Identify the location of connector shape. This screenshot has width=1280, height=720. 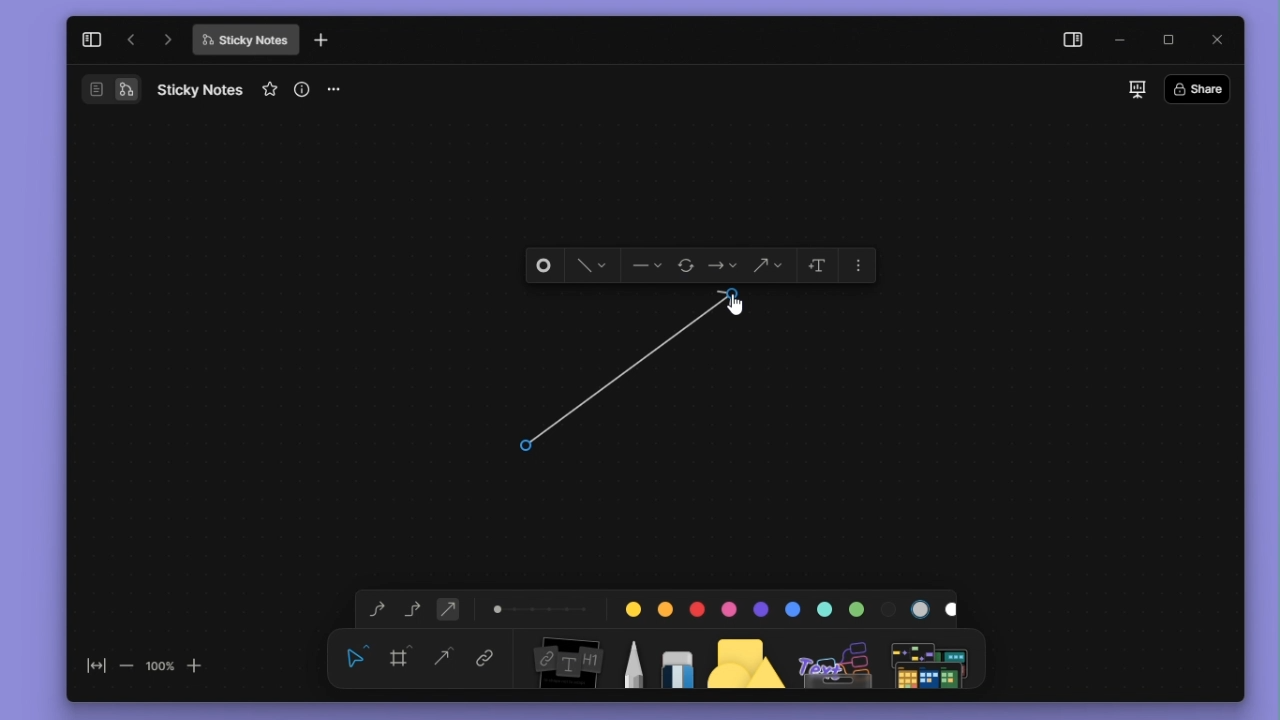
(767, 266).